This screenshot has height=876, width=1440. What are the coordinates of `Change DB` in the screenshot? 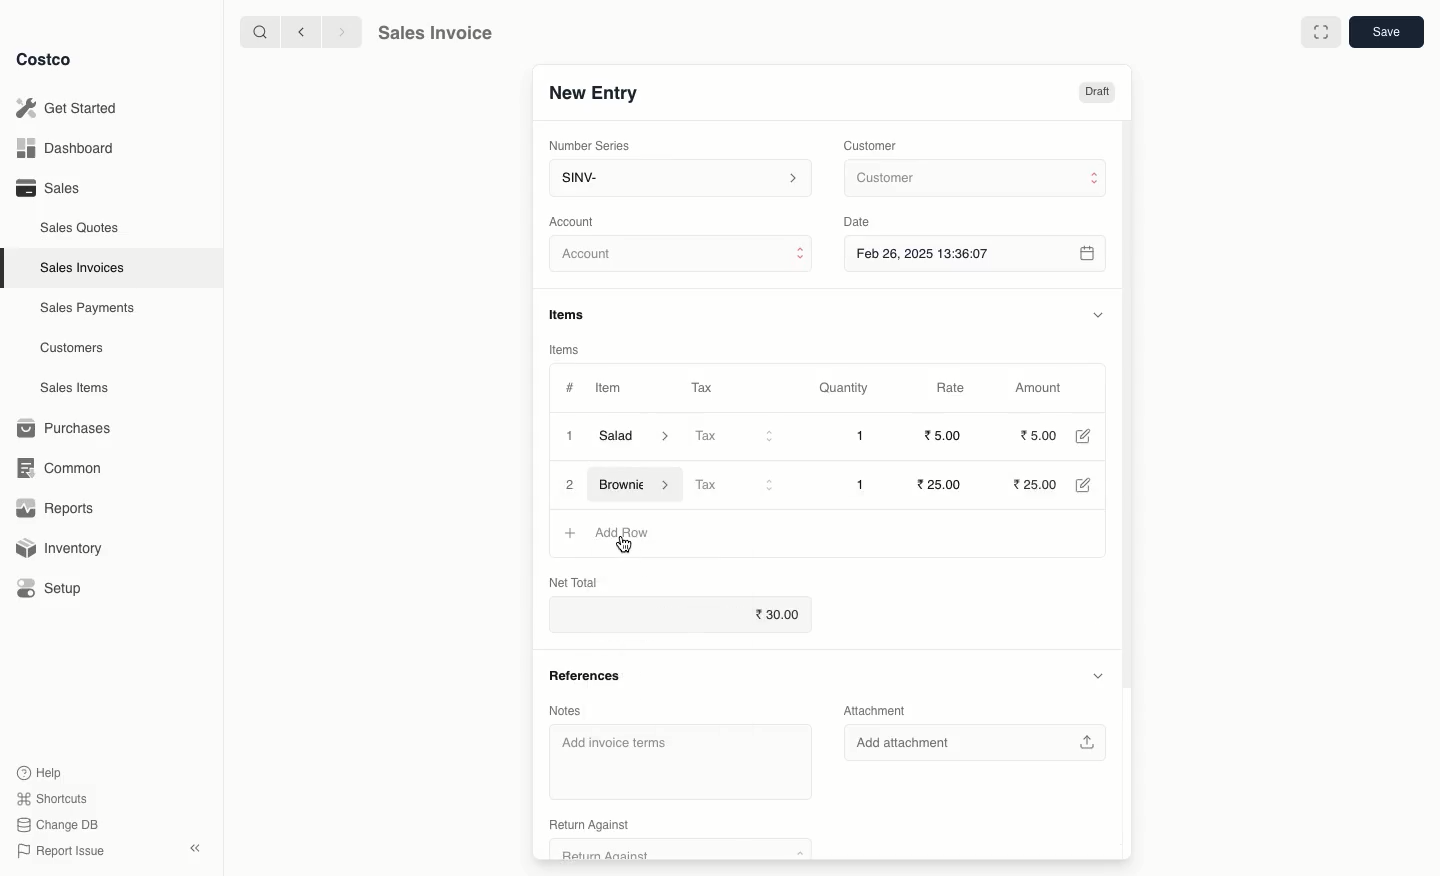 It's located at (54, 823).